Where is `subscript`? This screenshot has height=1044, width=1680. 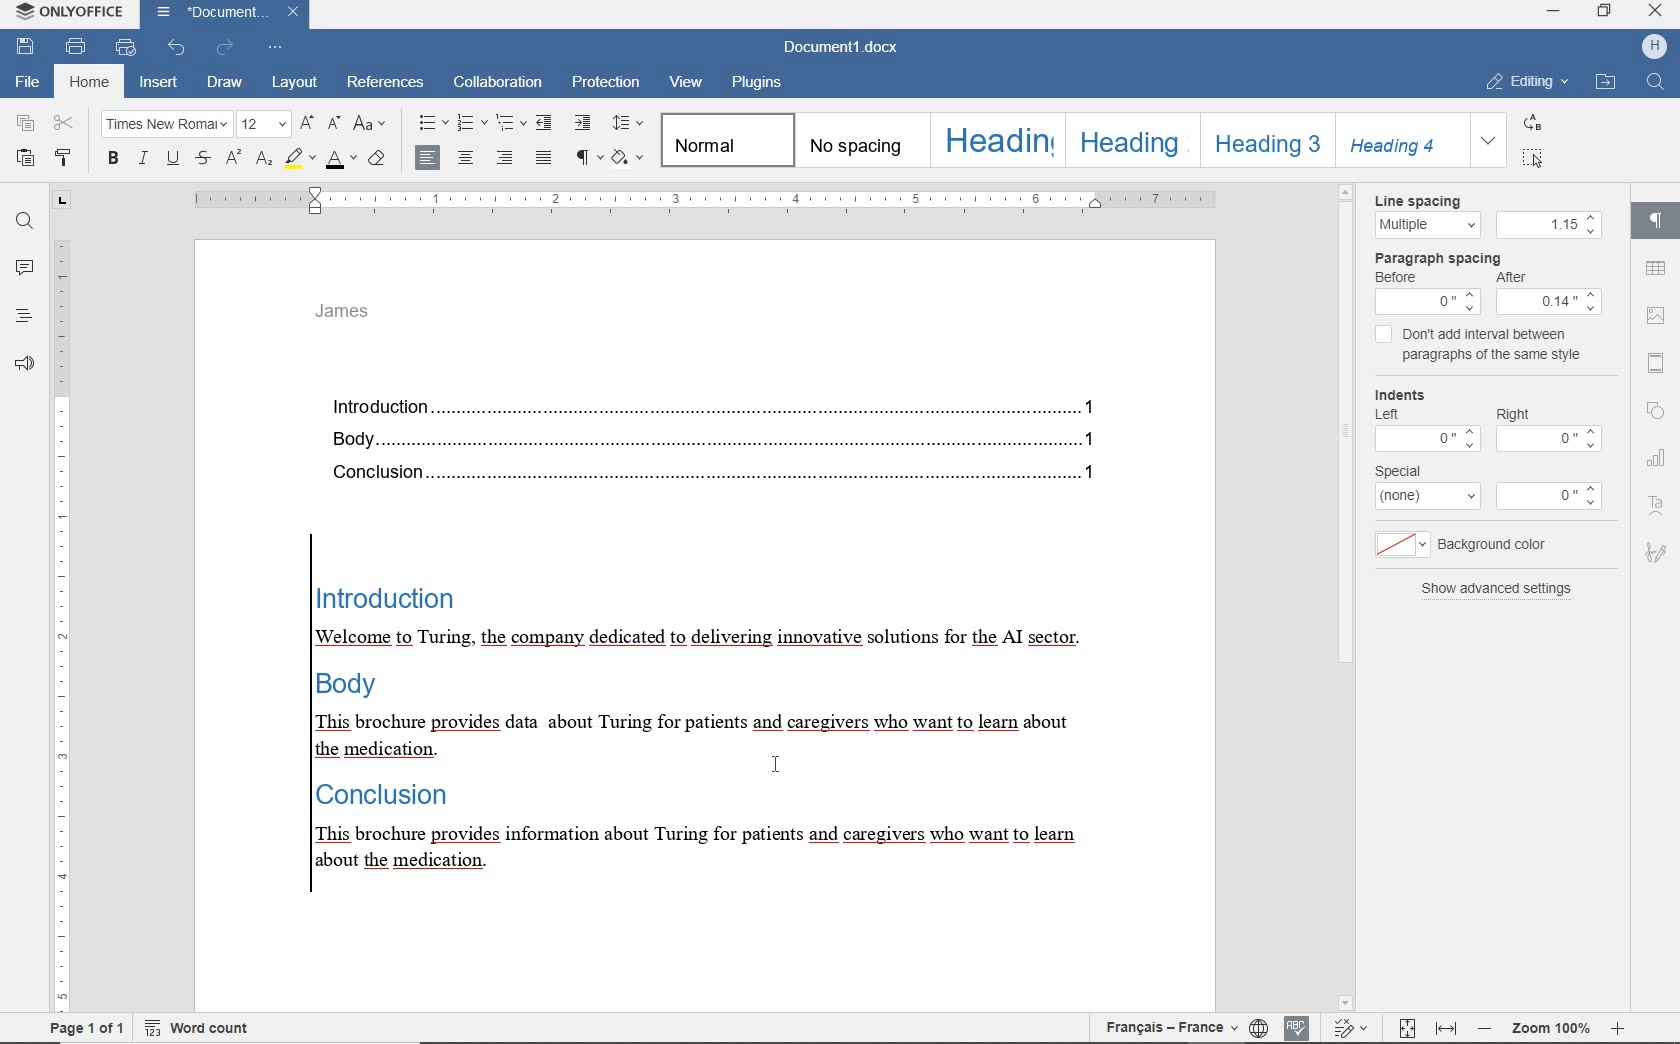
subscript is located at coordinates (265, 161).